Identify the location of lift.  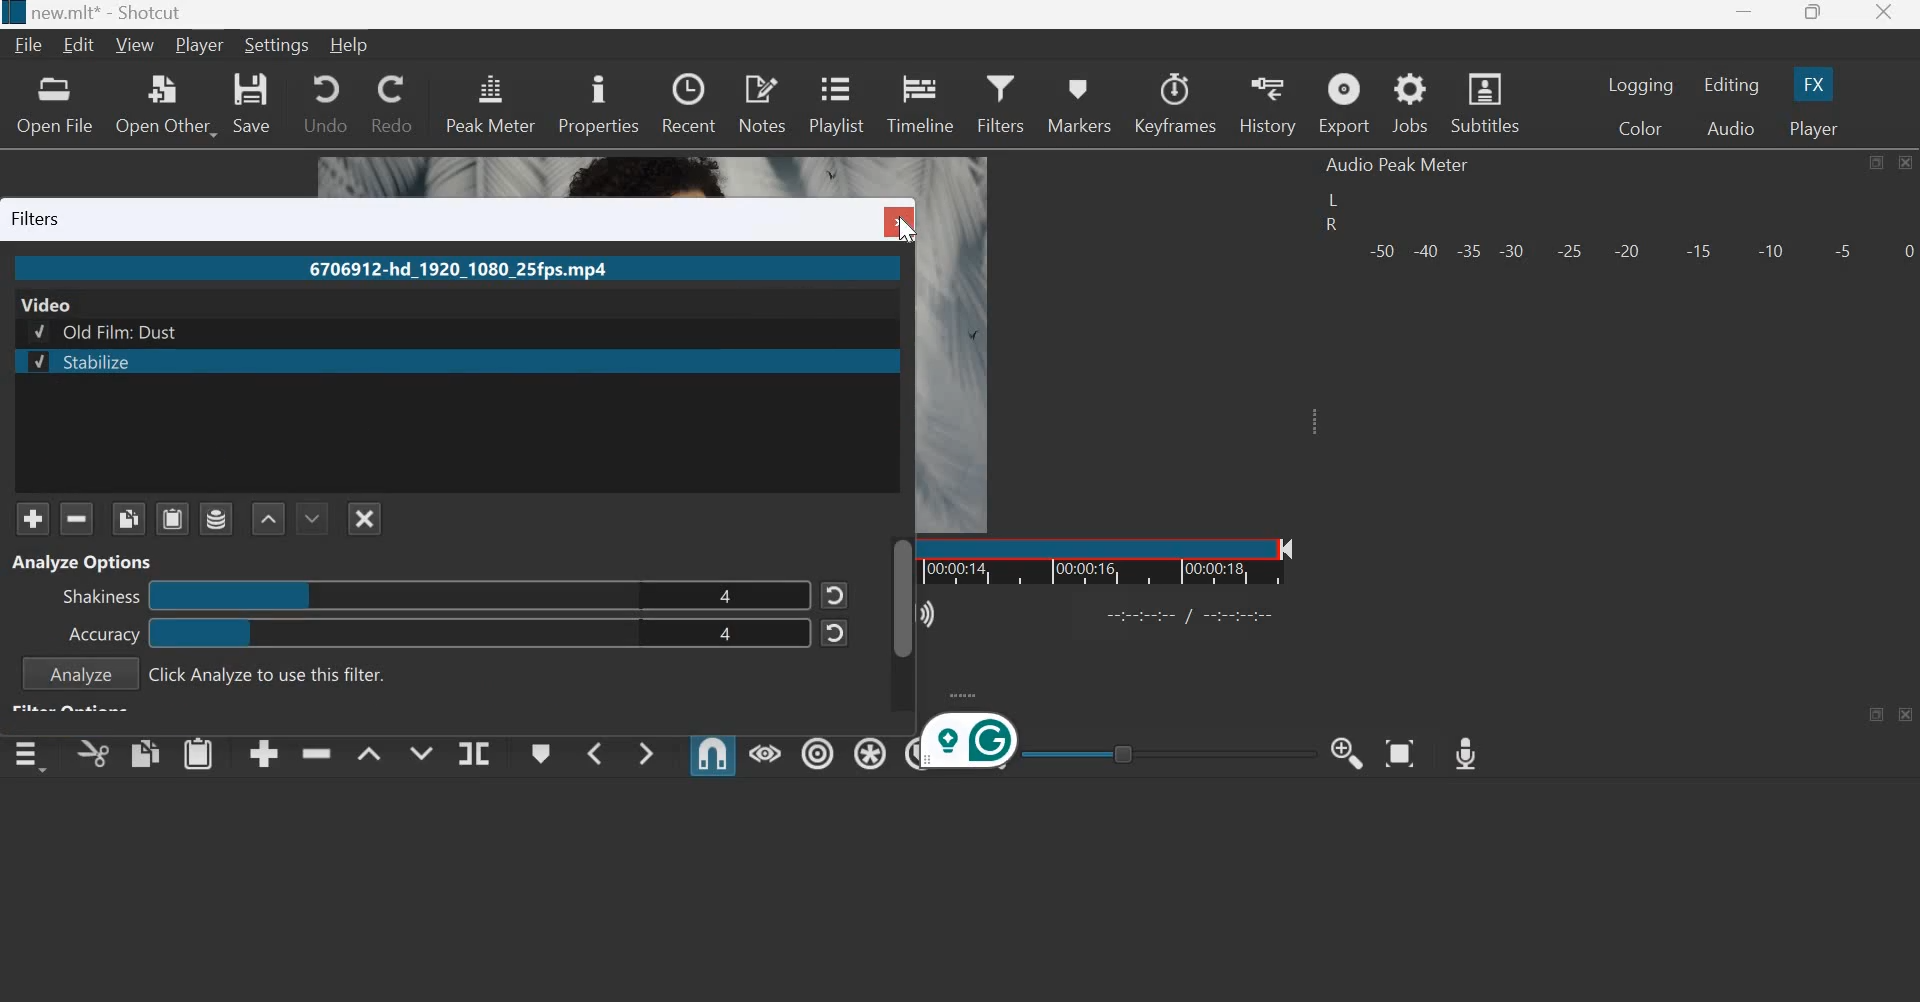
(369, 752).